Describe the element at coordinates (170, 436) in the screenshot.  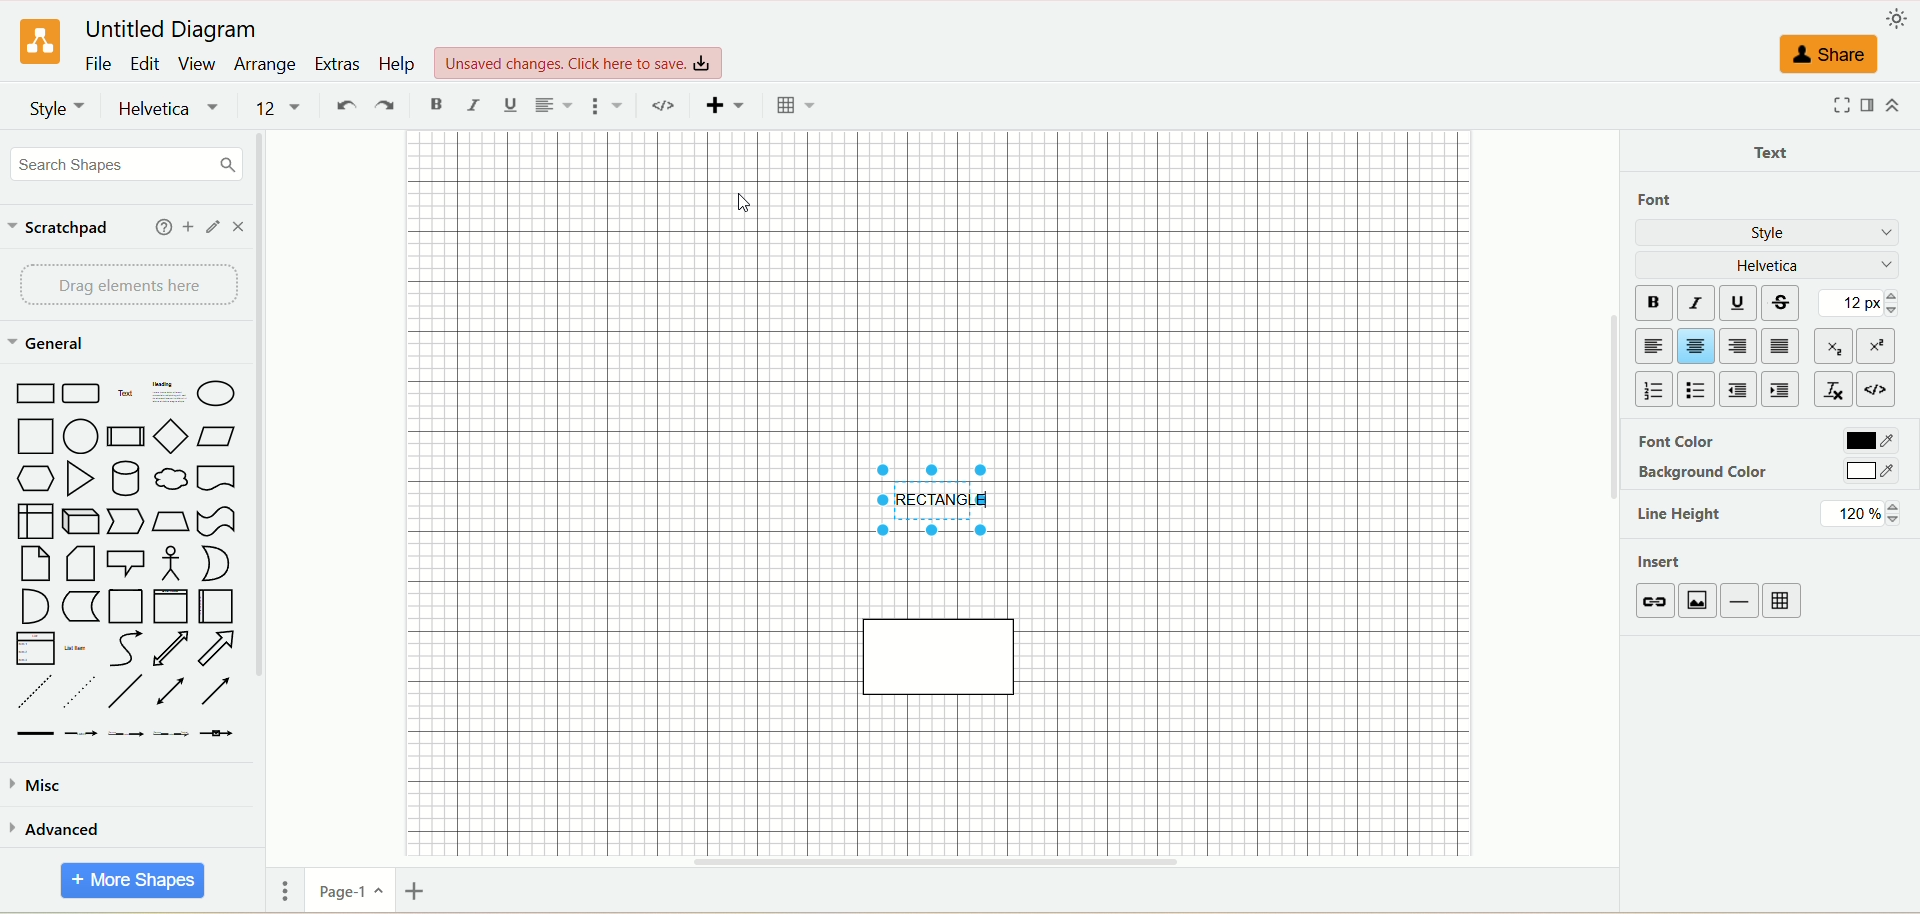
I see `diamond` at that location.